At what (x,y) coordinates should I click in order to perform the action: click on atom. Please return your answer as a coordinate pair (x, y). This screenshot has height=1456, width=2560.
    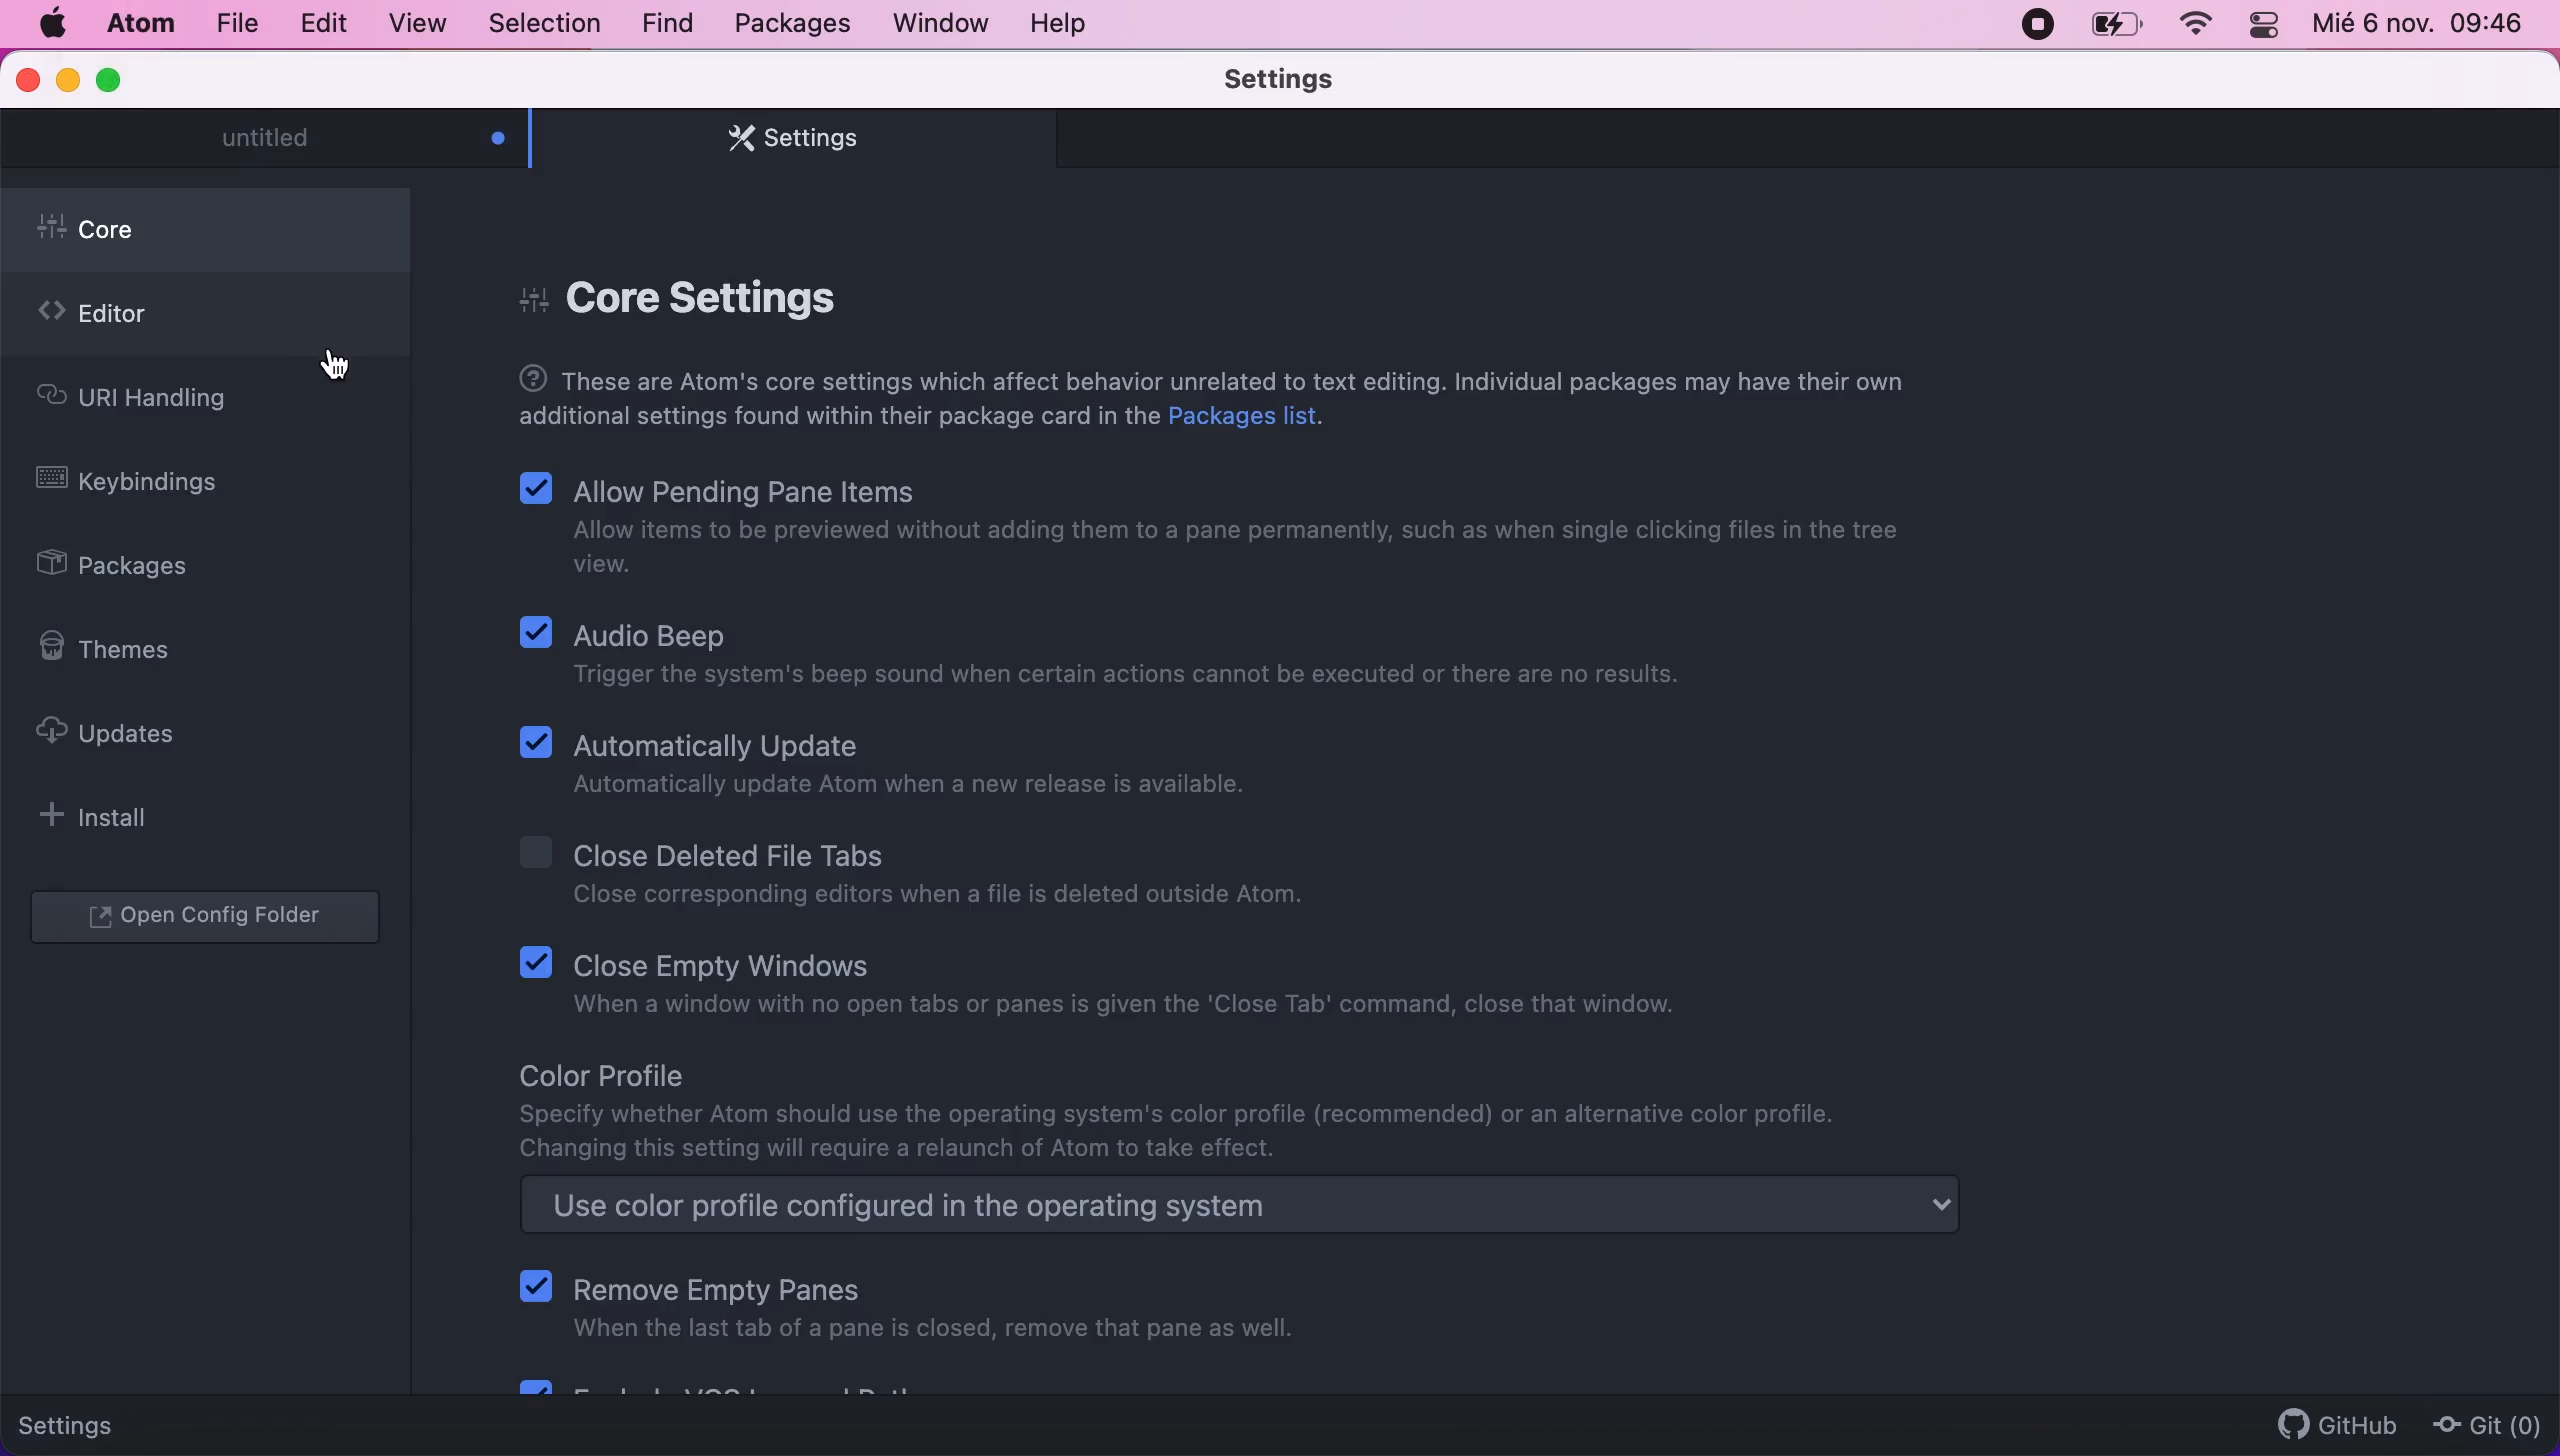
    Looking at the image, I should click on (138, 24).